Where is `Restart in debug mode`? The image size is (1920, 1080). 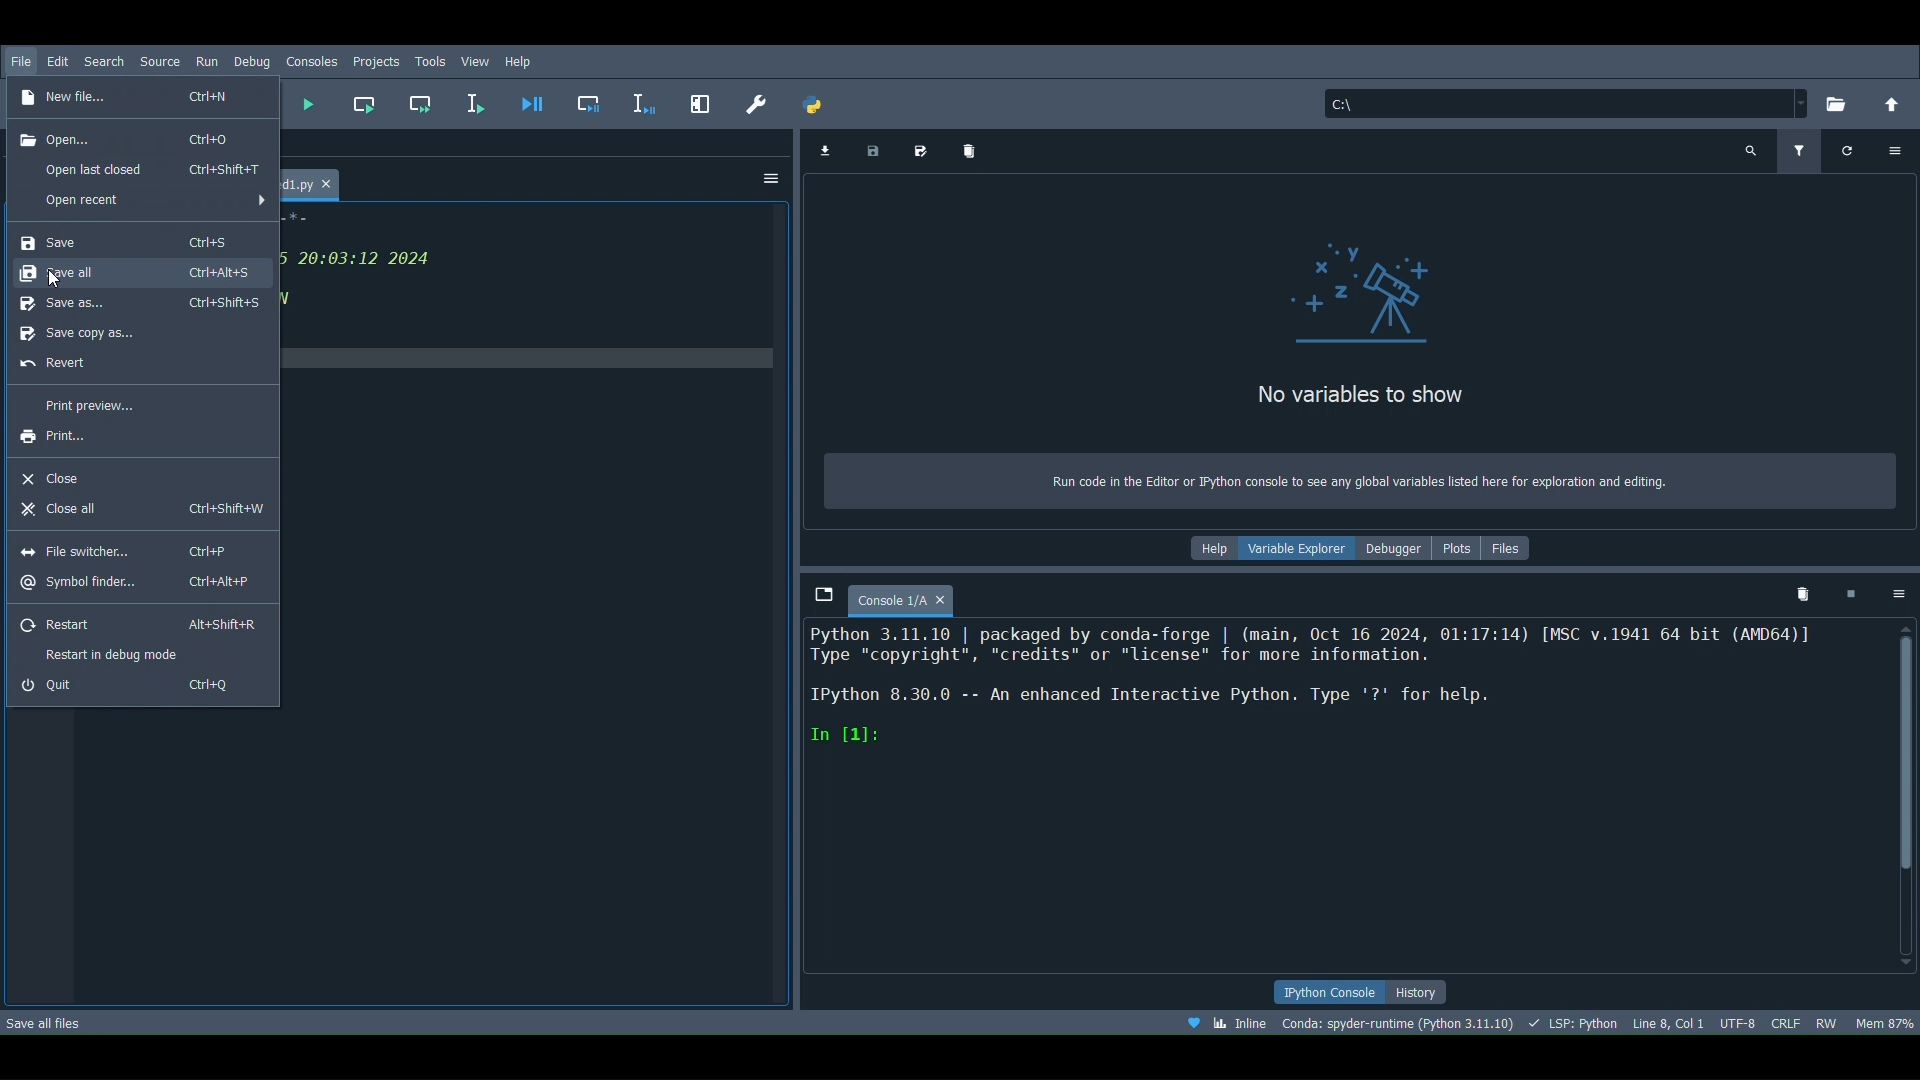
Restart in debug mode is located at coordinates (143, 653).